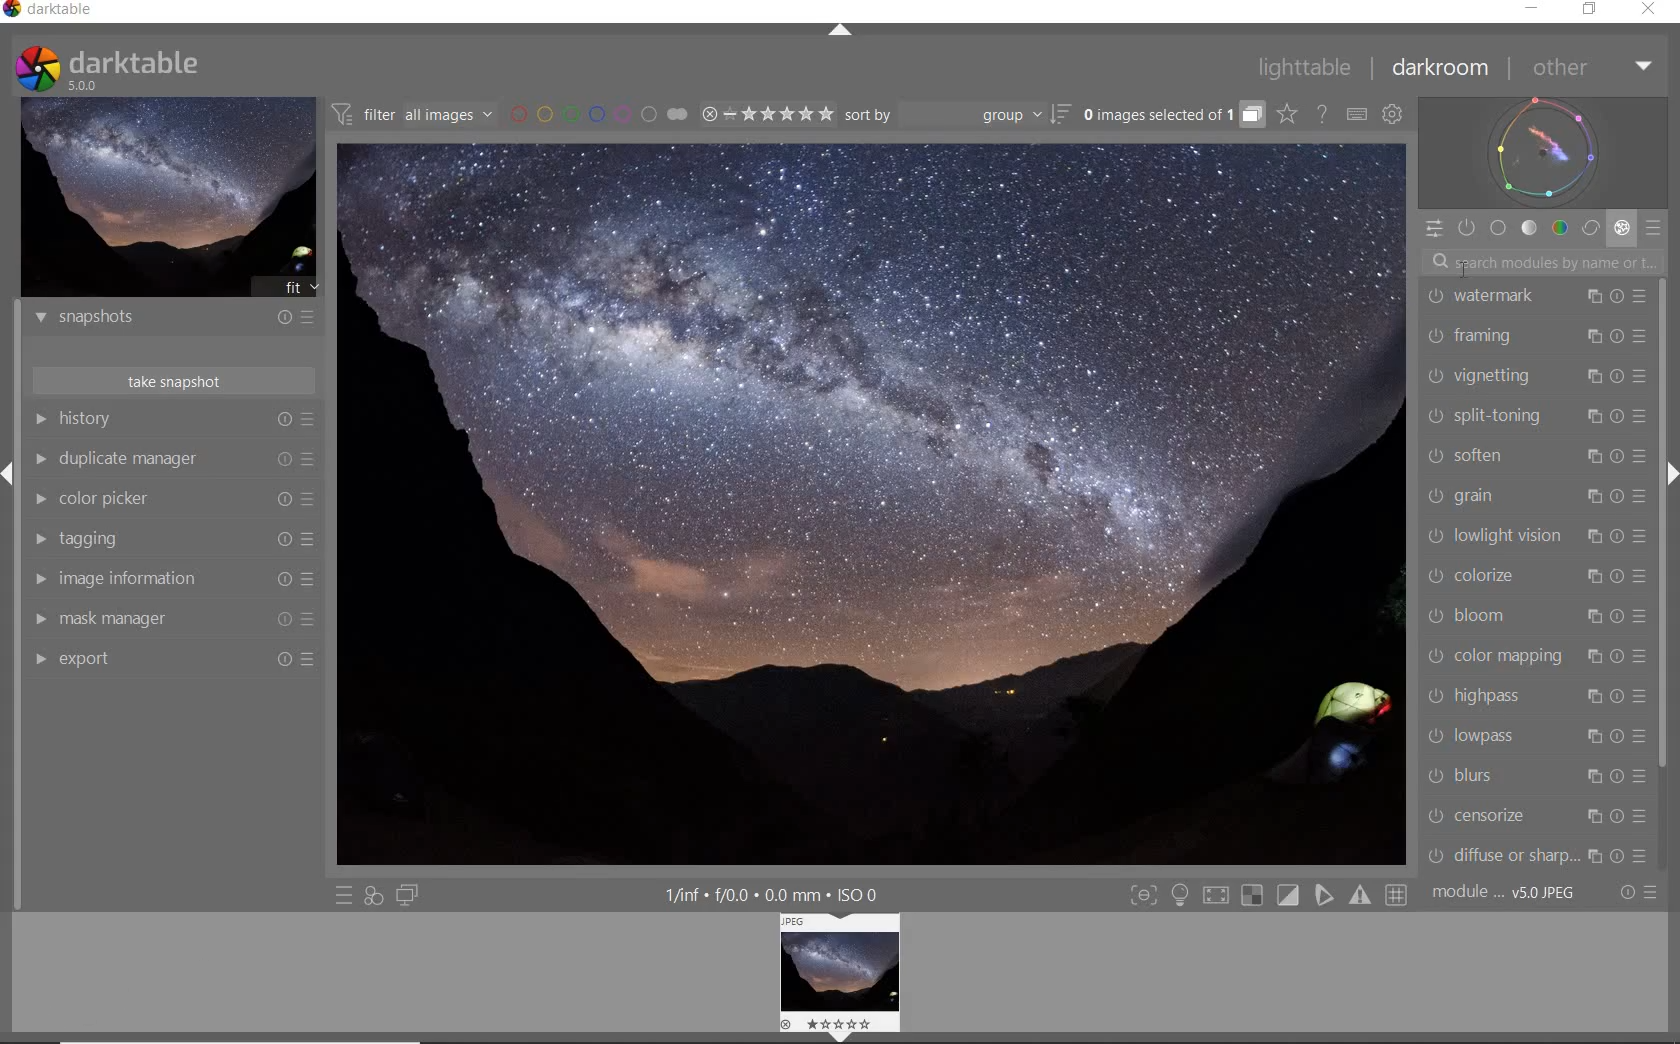 The image size is (1680, 1044). I want to click on reset parameters, so click(1617, 414).